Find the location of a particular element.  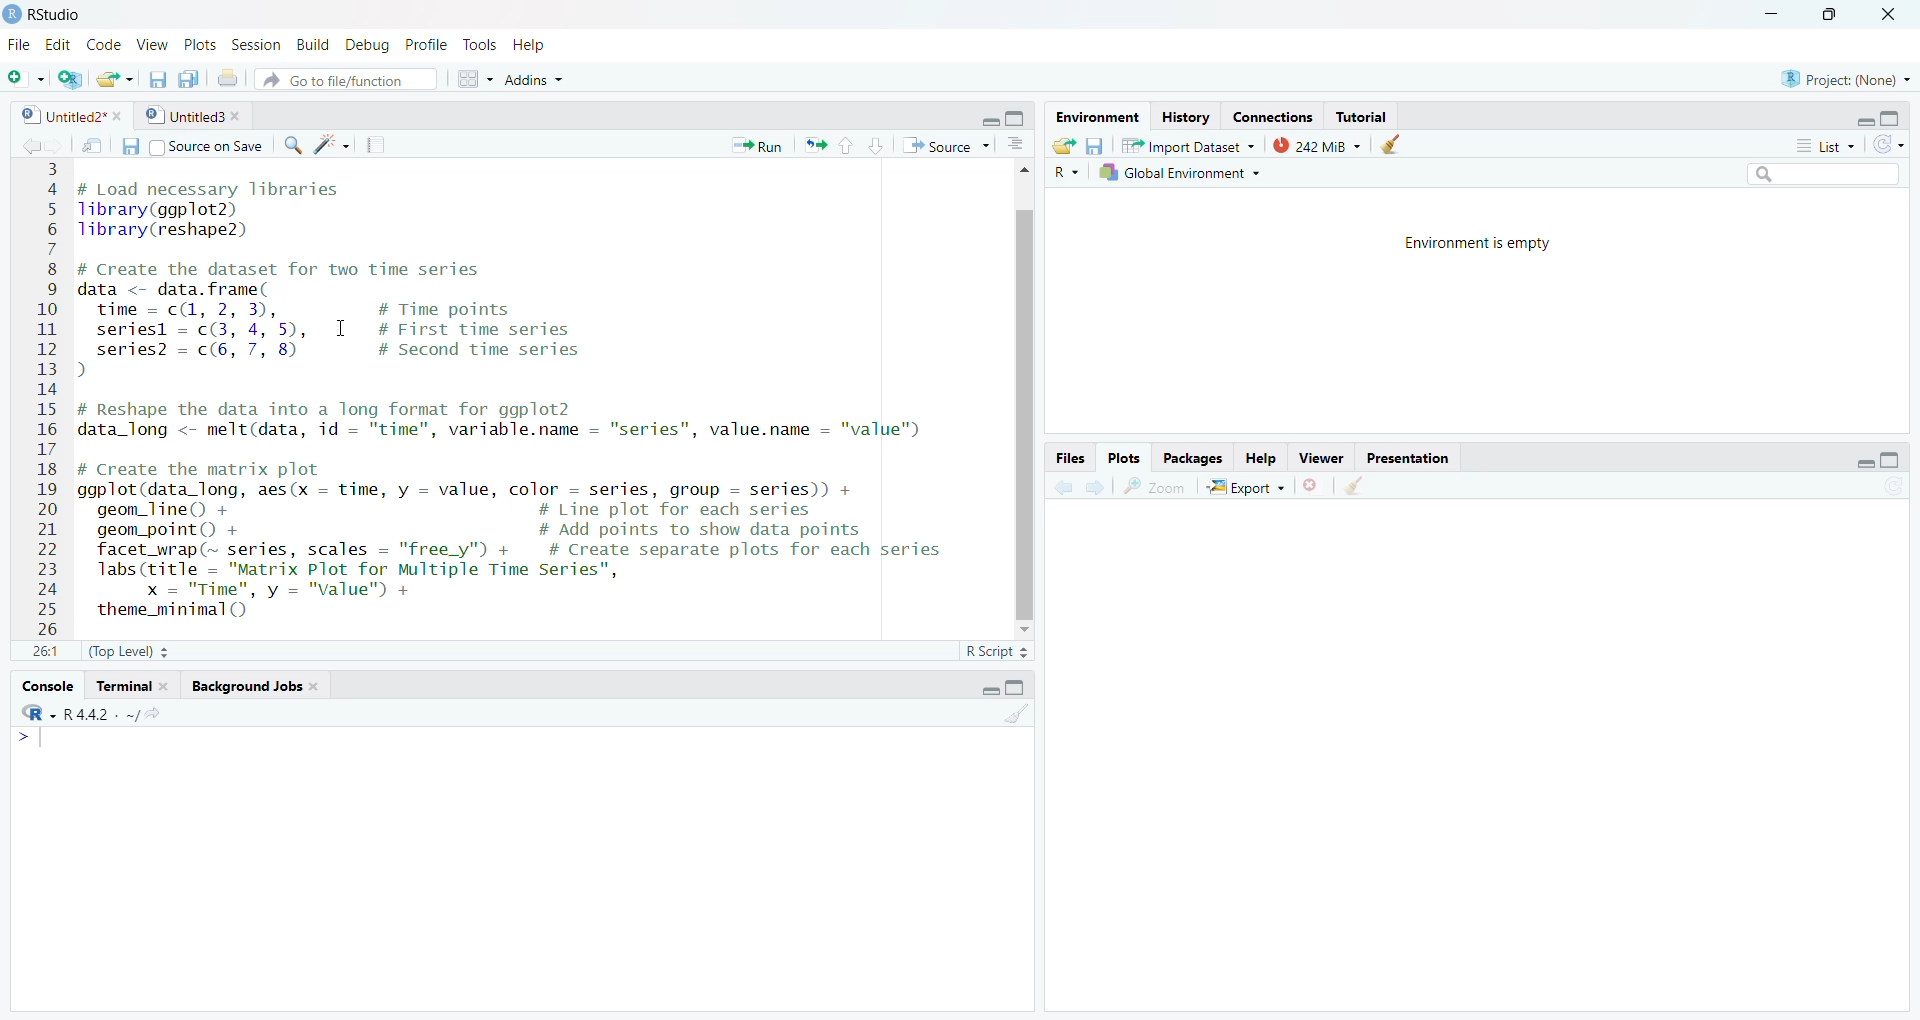

Minimize is located at coordinates (1772, 14).